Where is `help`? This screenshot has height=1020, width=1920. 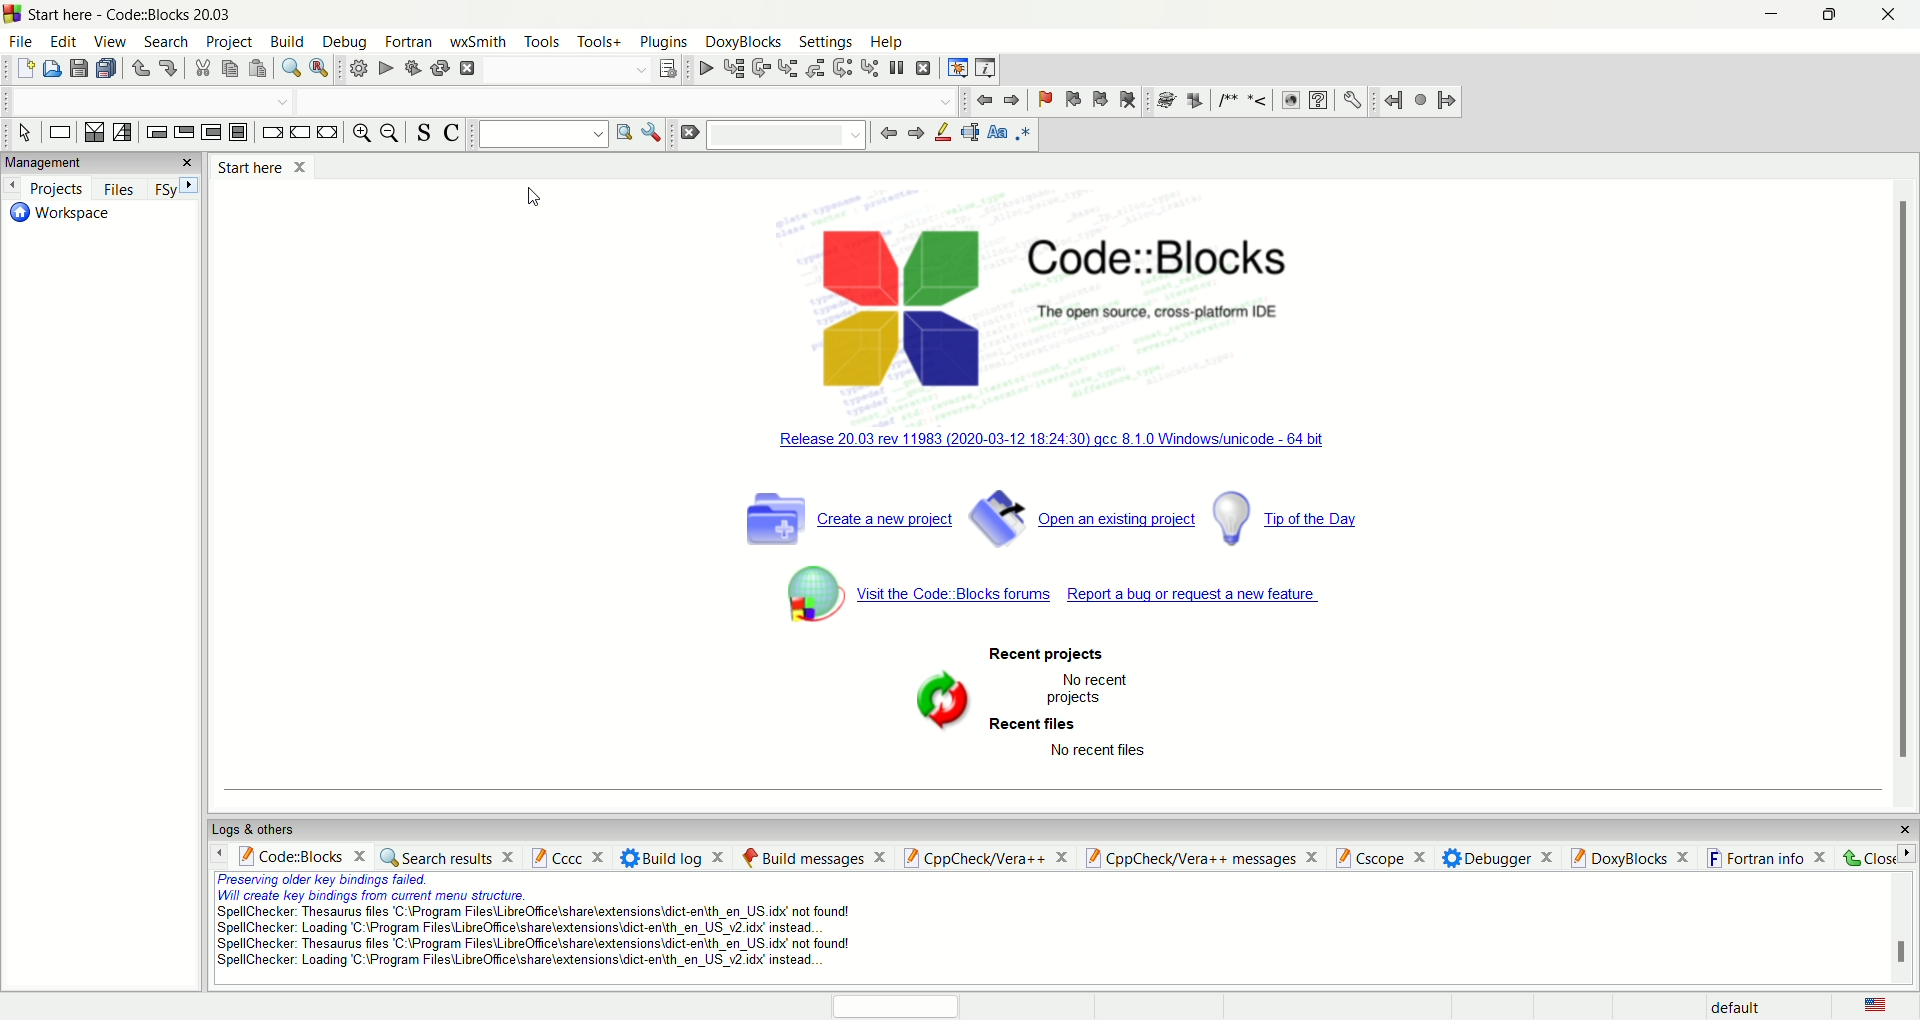
help is located at coordinates (1319, 101).